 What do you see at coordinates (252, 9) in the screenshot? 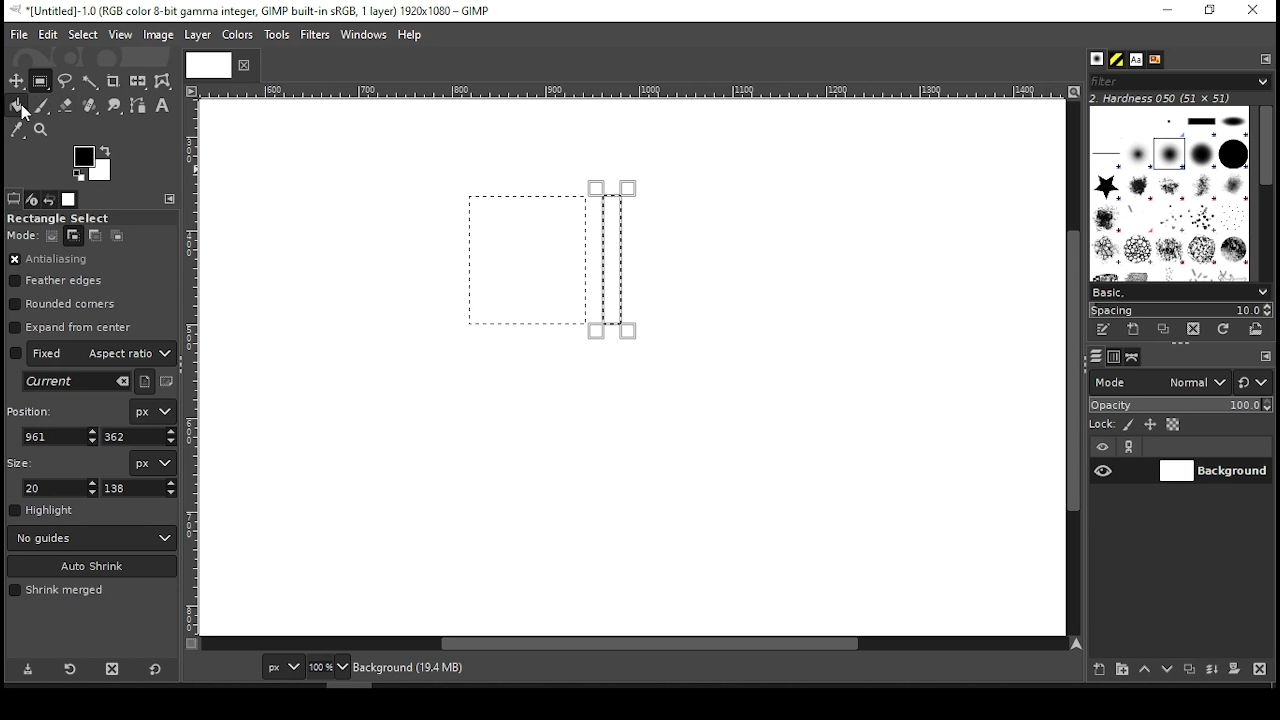
I see `icon and filename` at bounding box center [252, 9].